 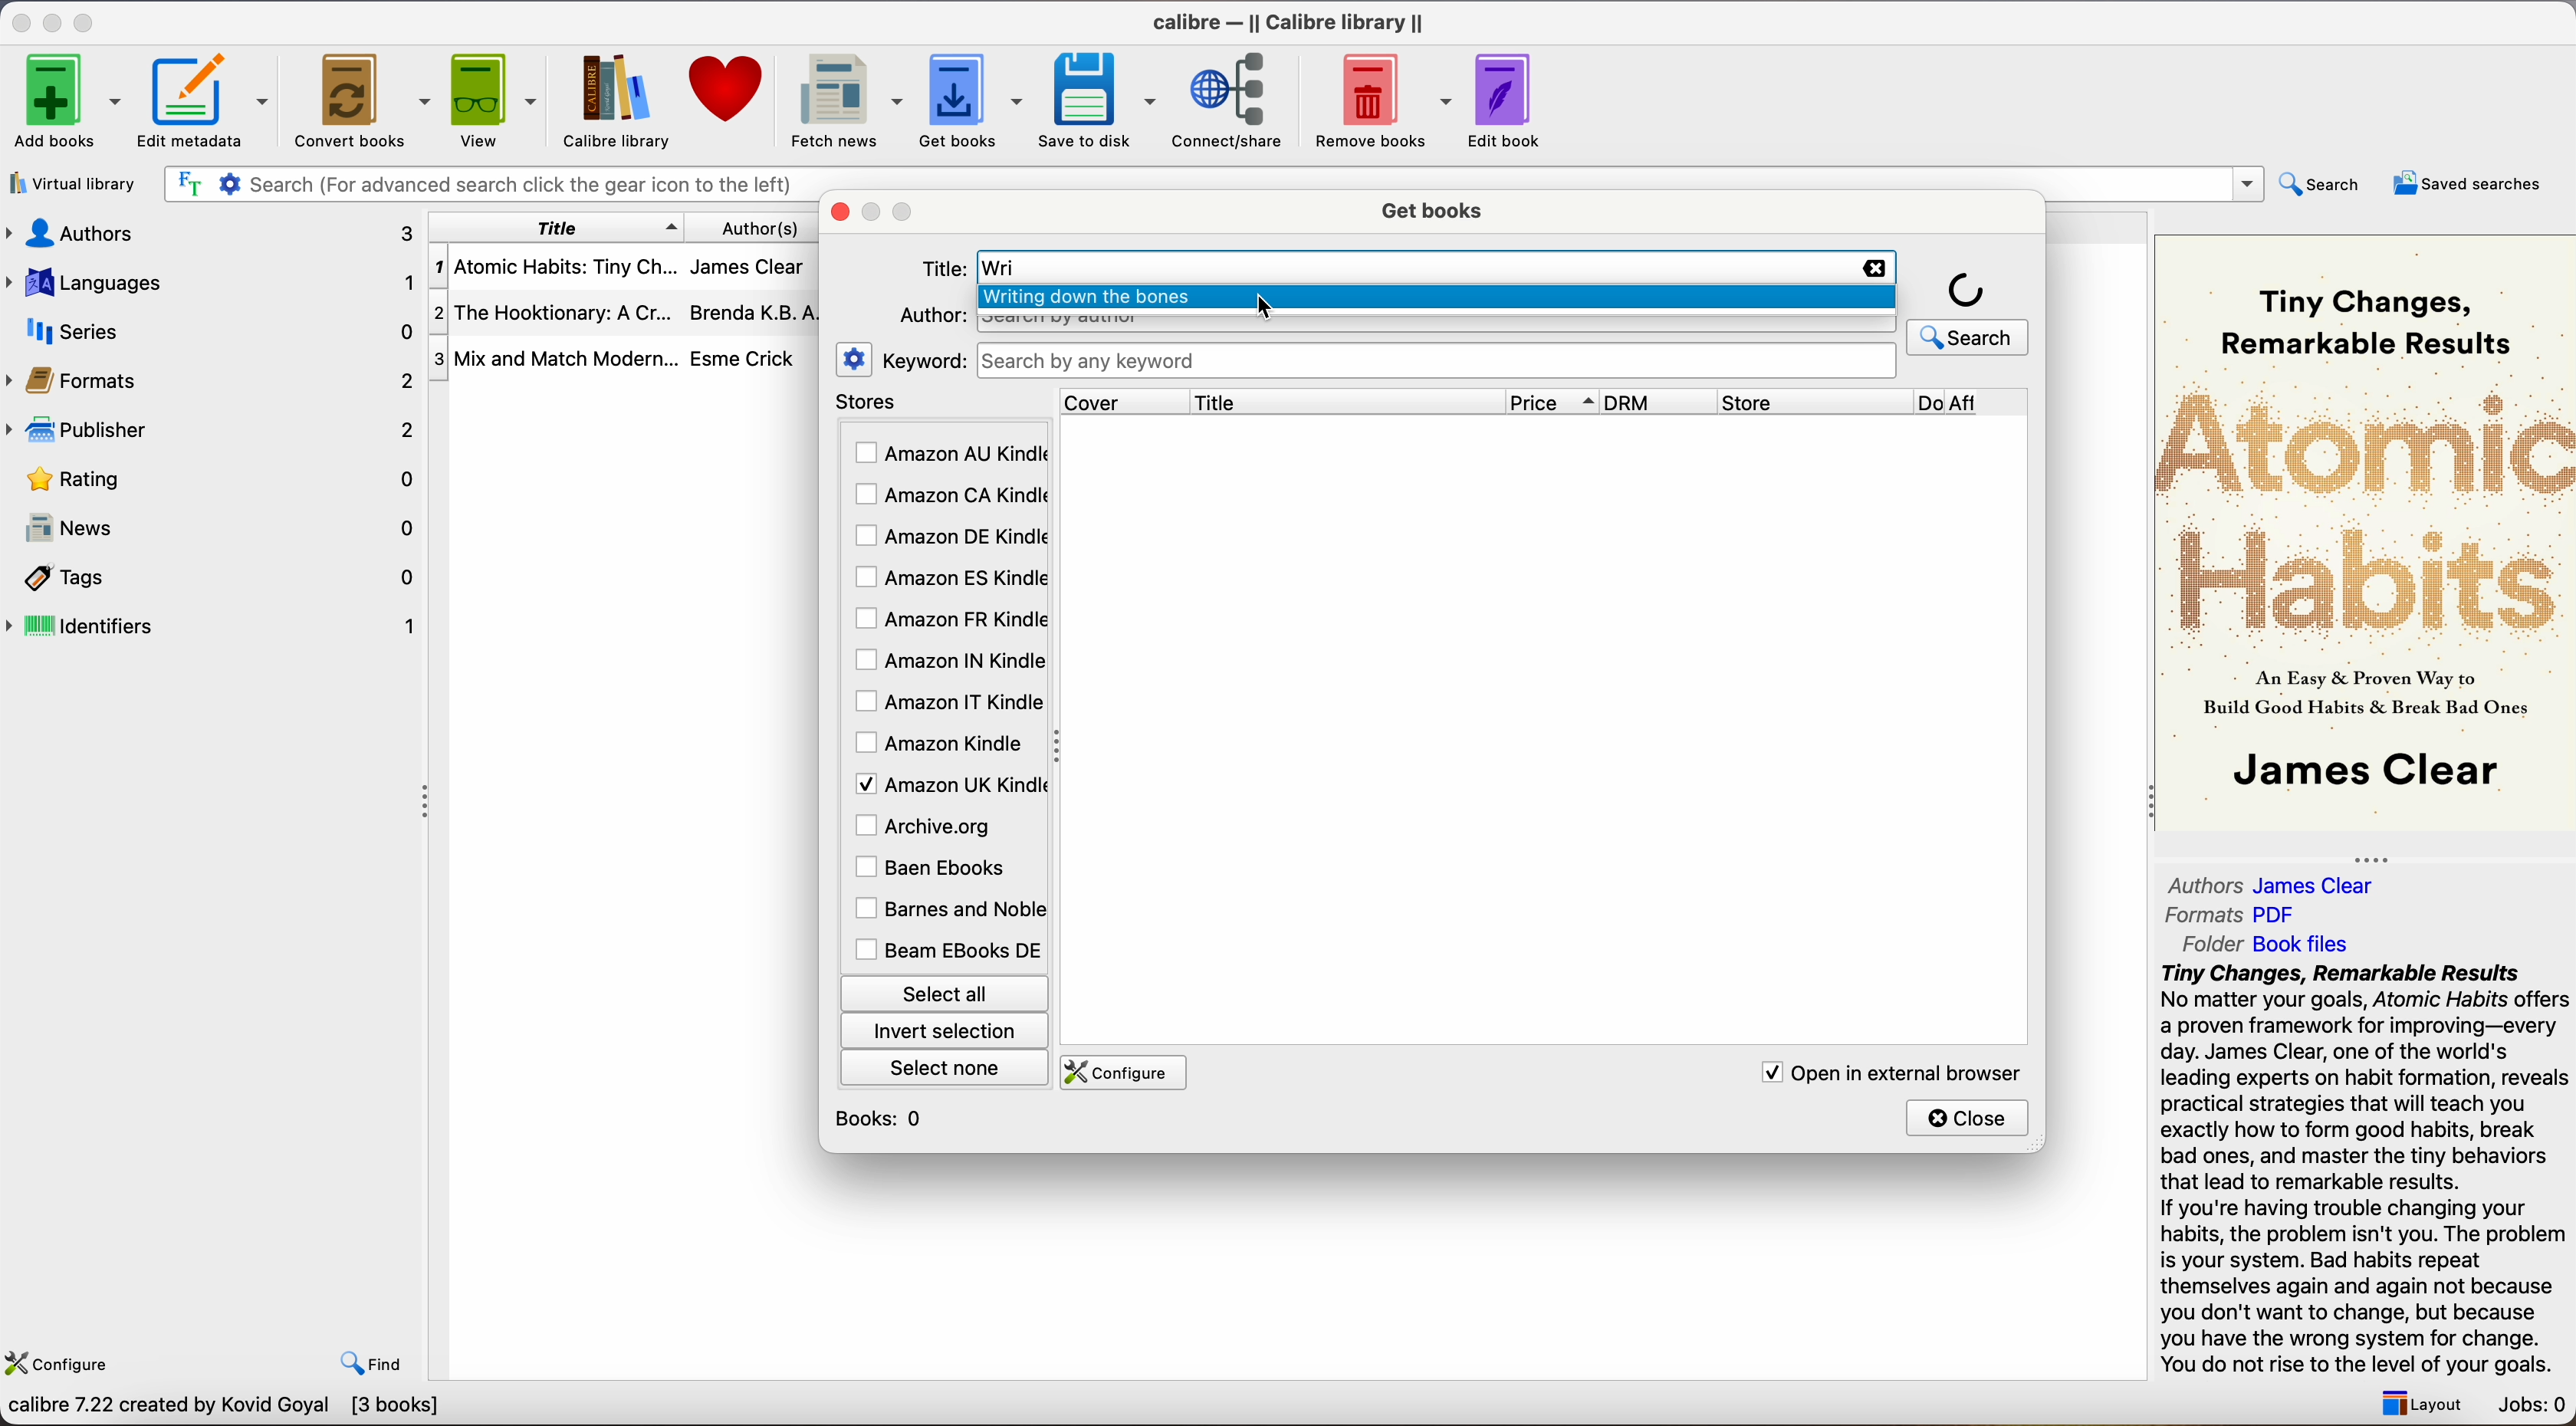 I want to click on archieve.org, so click(x=927, y=825).